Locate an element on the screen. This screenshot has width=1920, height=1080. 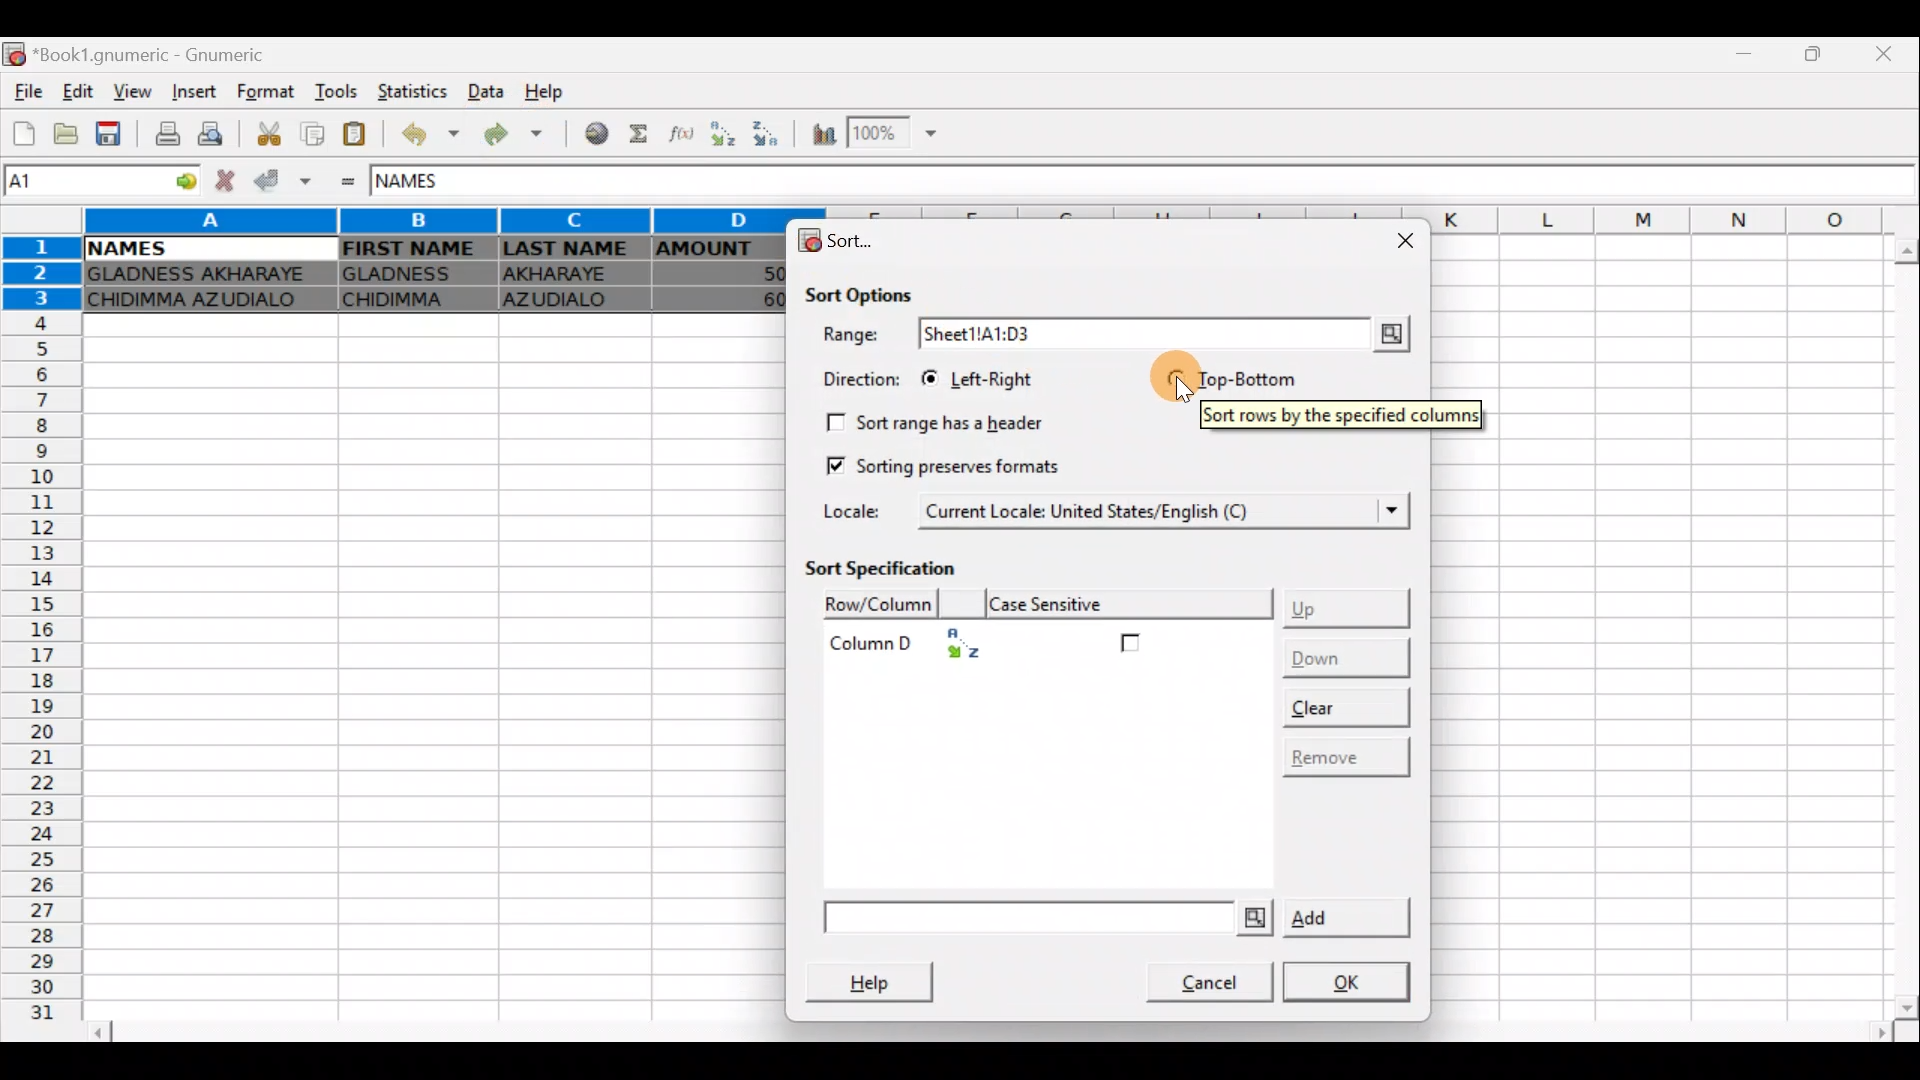
*Book1.gnumeric - Gnumeric is located at coordinates (161, 55).